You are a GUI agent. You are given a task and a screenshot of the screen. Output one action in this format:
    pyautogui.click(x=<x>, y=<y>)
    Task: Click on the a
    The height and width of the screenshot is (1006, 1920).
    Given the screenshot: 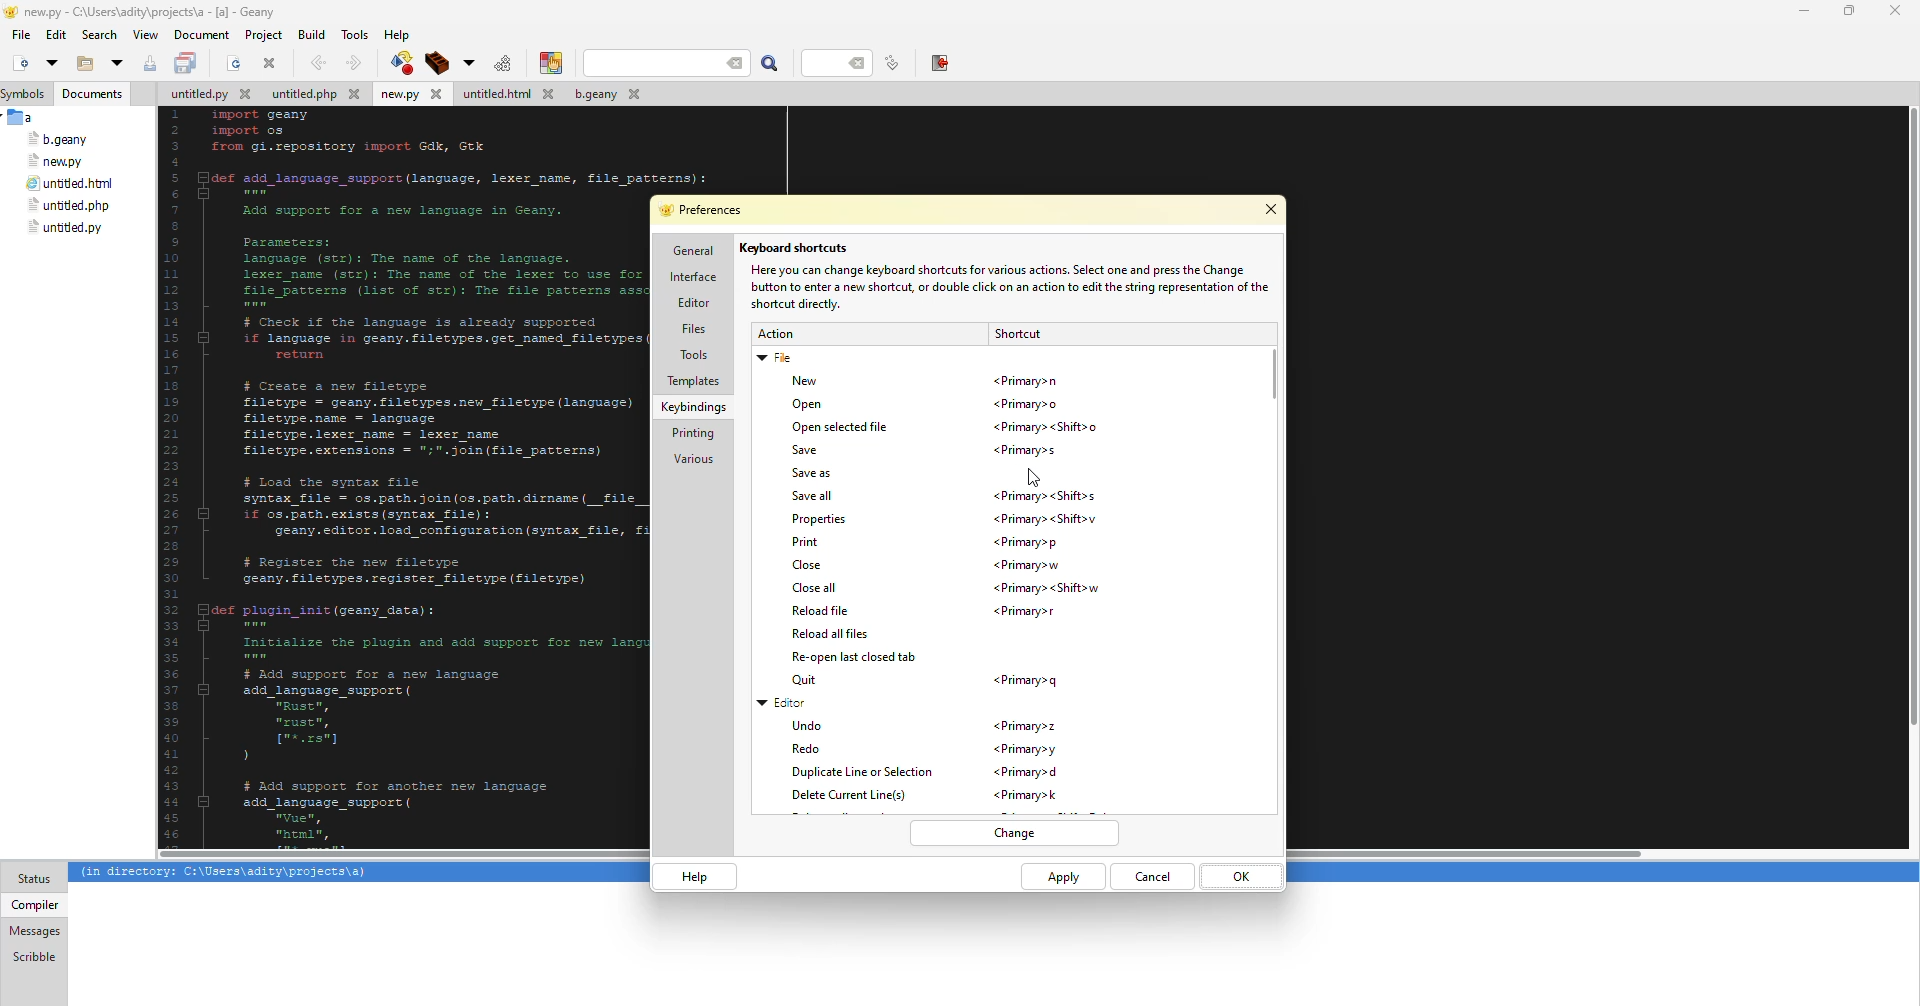 What is the action you would take?
    pyautogui.click(x=23, y=117)
    